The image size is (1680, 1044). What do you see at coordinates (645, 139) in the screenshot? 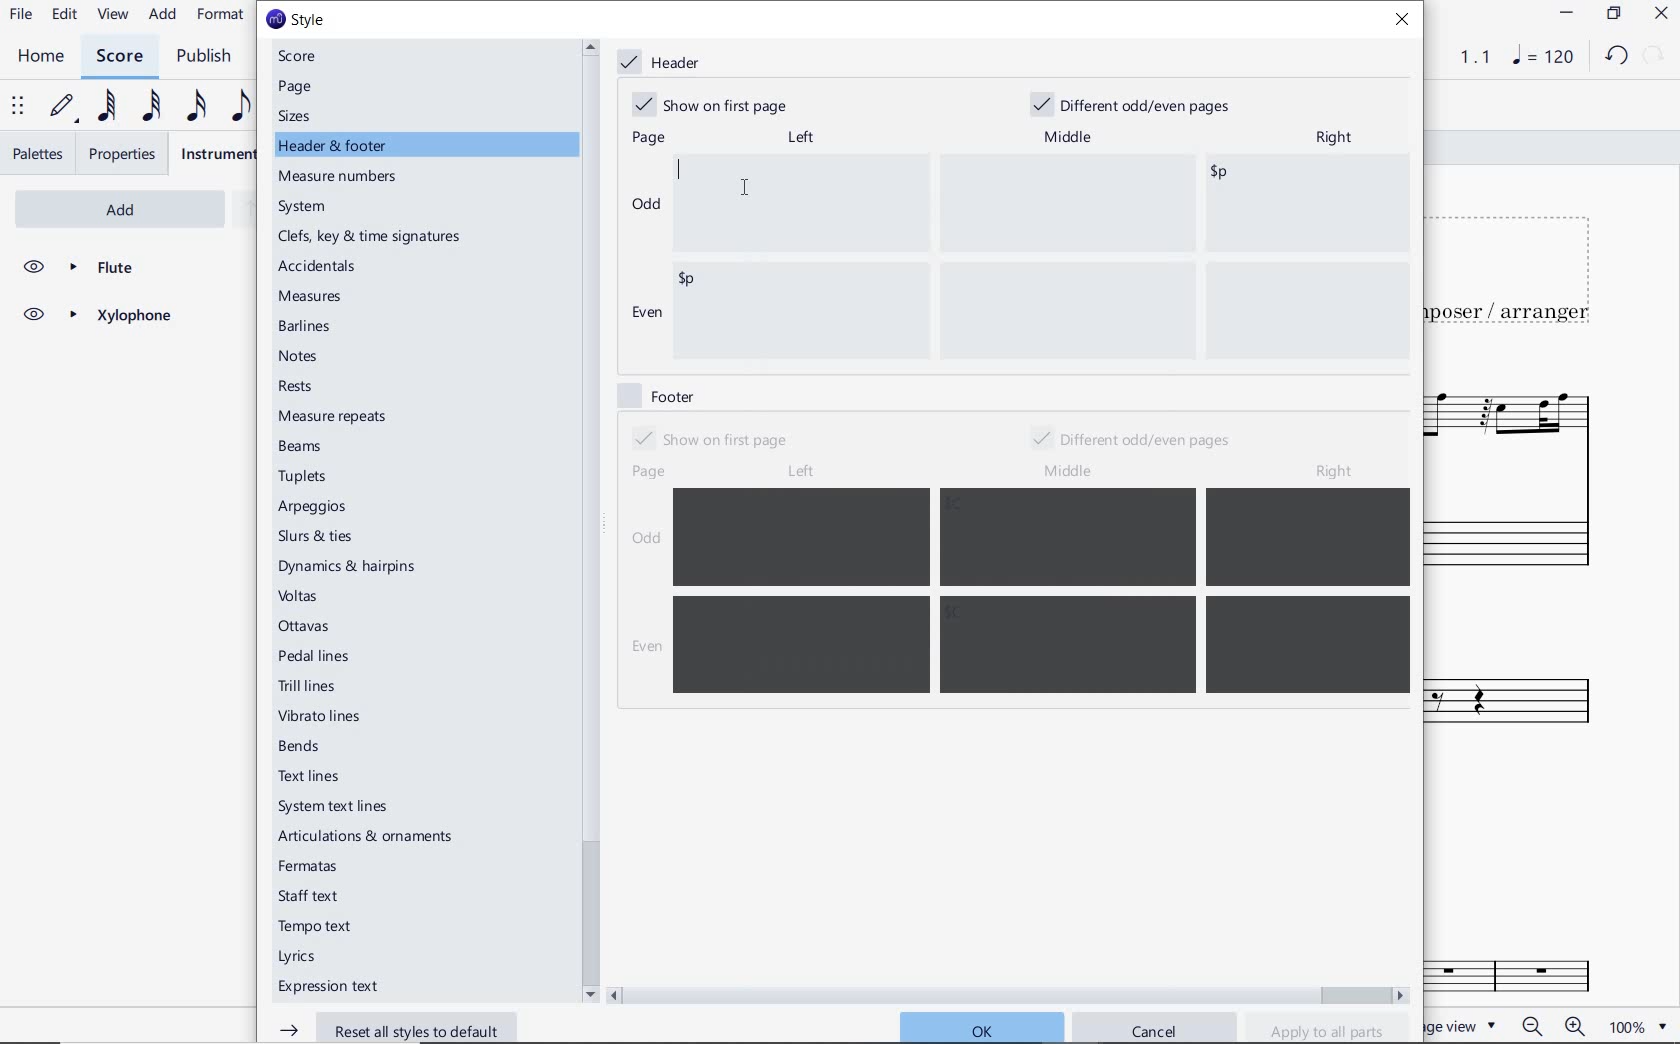
I see `page` at bounding box center [645, 139].